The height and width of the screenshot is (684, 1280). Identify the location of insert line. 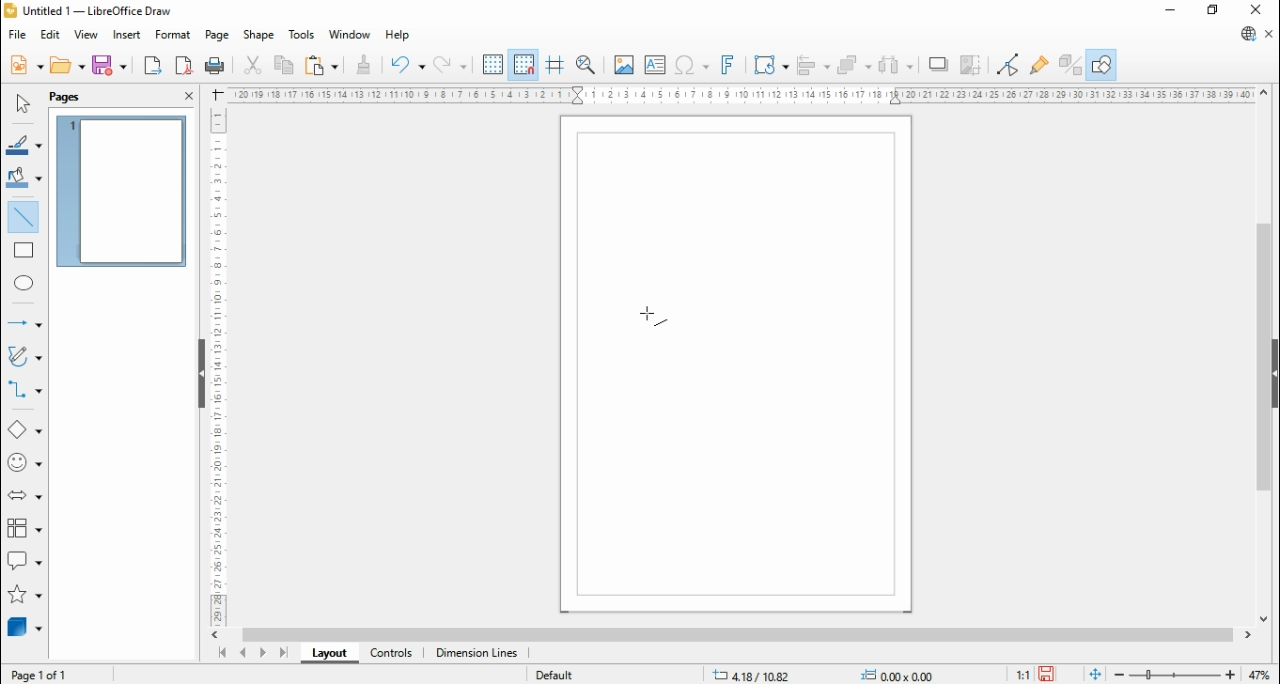
(24, 215).